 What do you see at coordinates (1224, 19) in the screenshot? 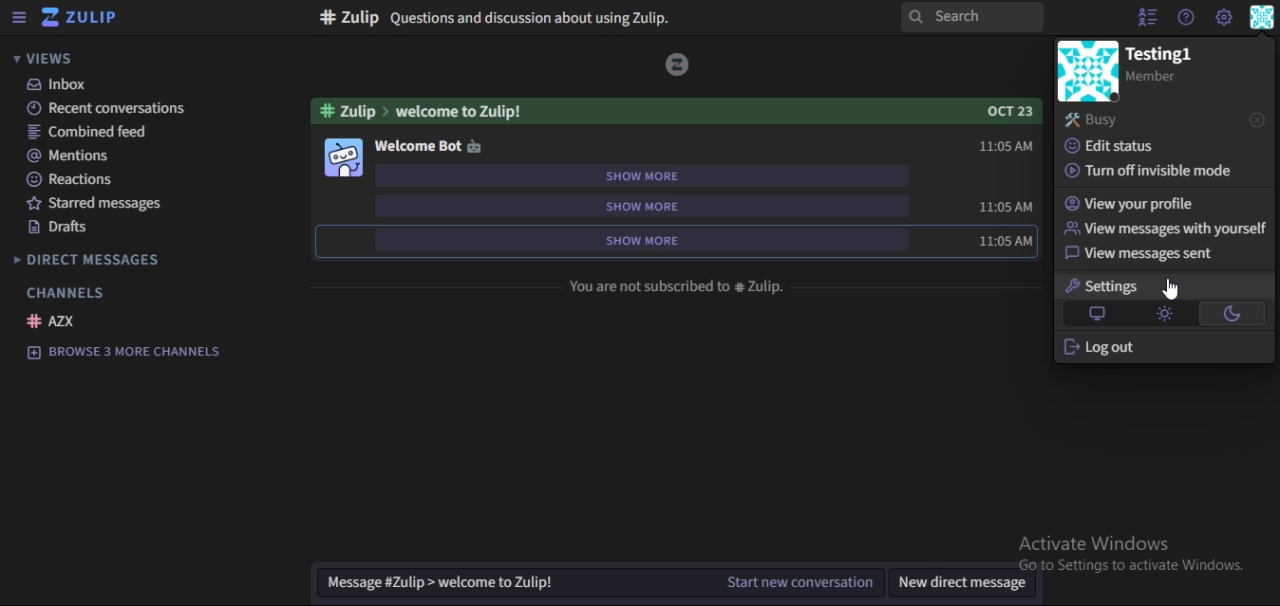
I see `main menu` at bounding box center [1224, 19].